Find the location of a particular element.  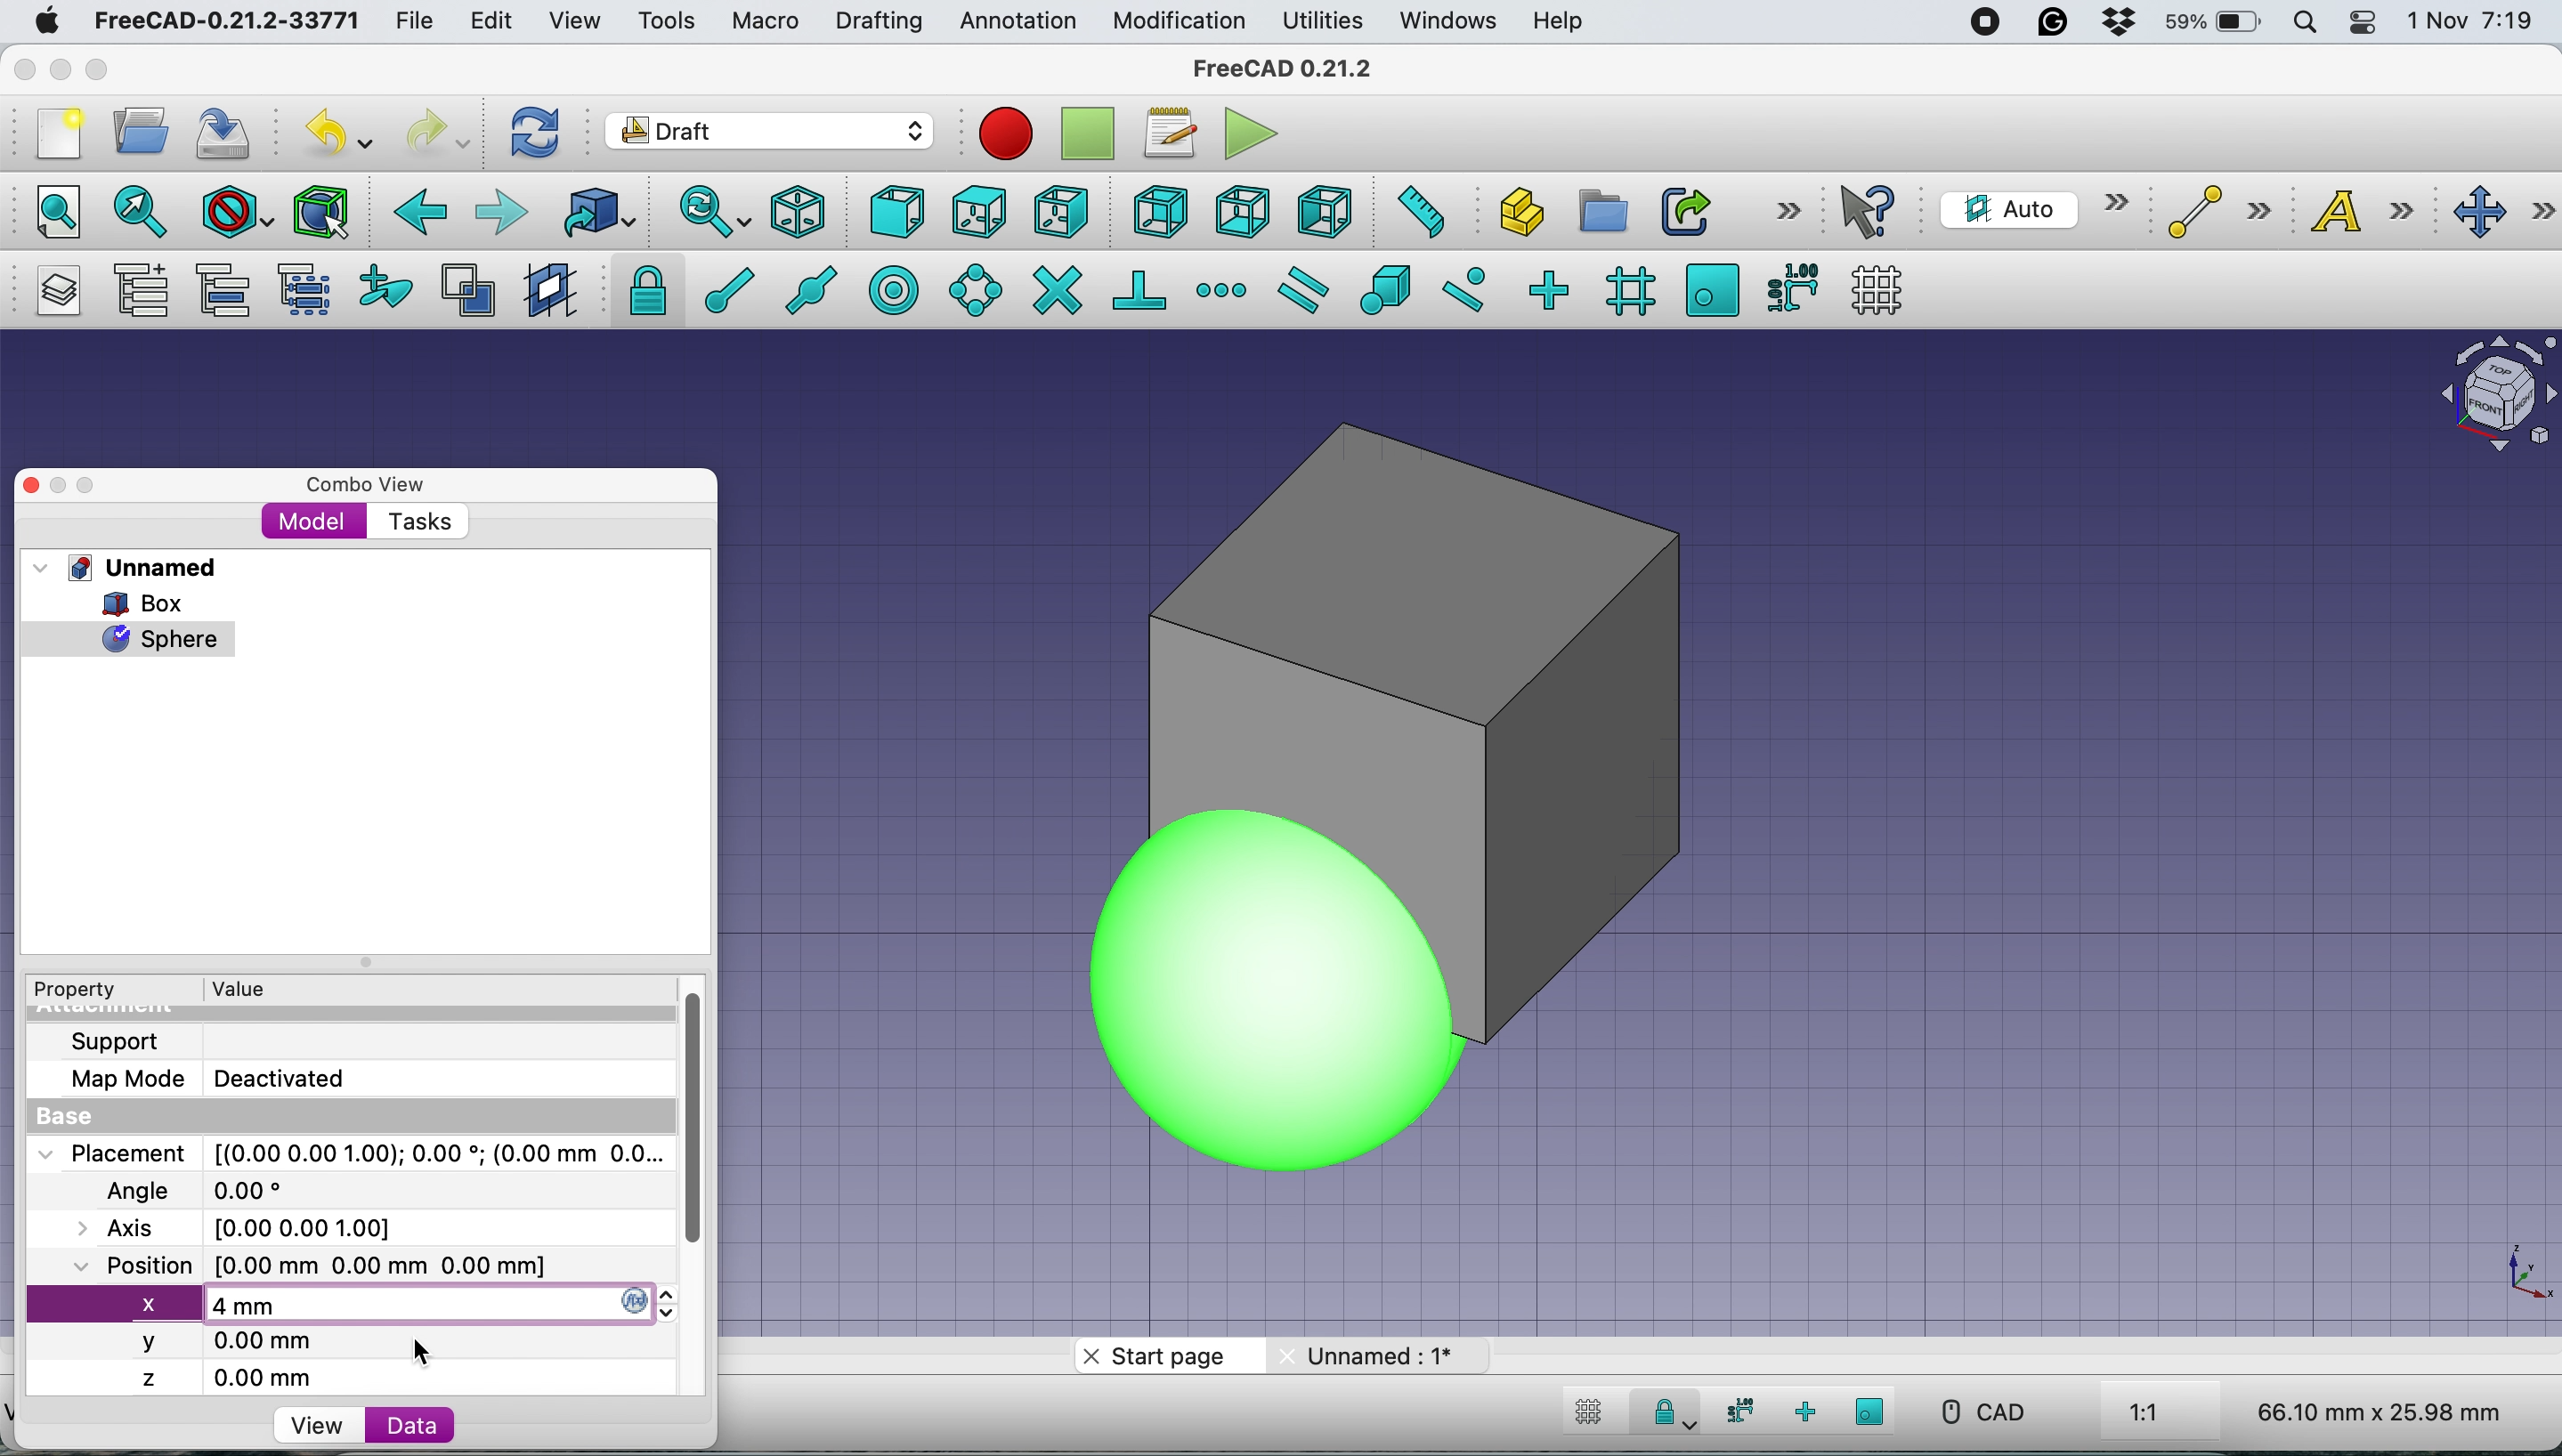

Position [4.00 mm 0.00 mm 0.00 mm] is located at coordinates (312, 1267).